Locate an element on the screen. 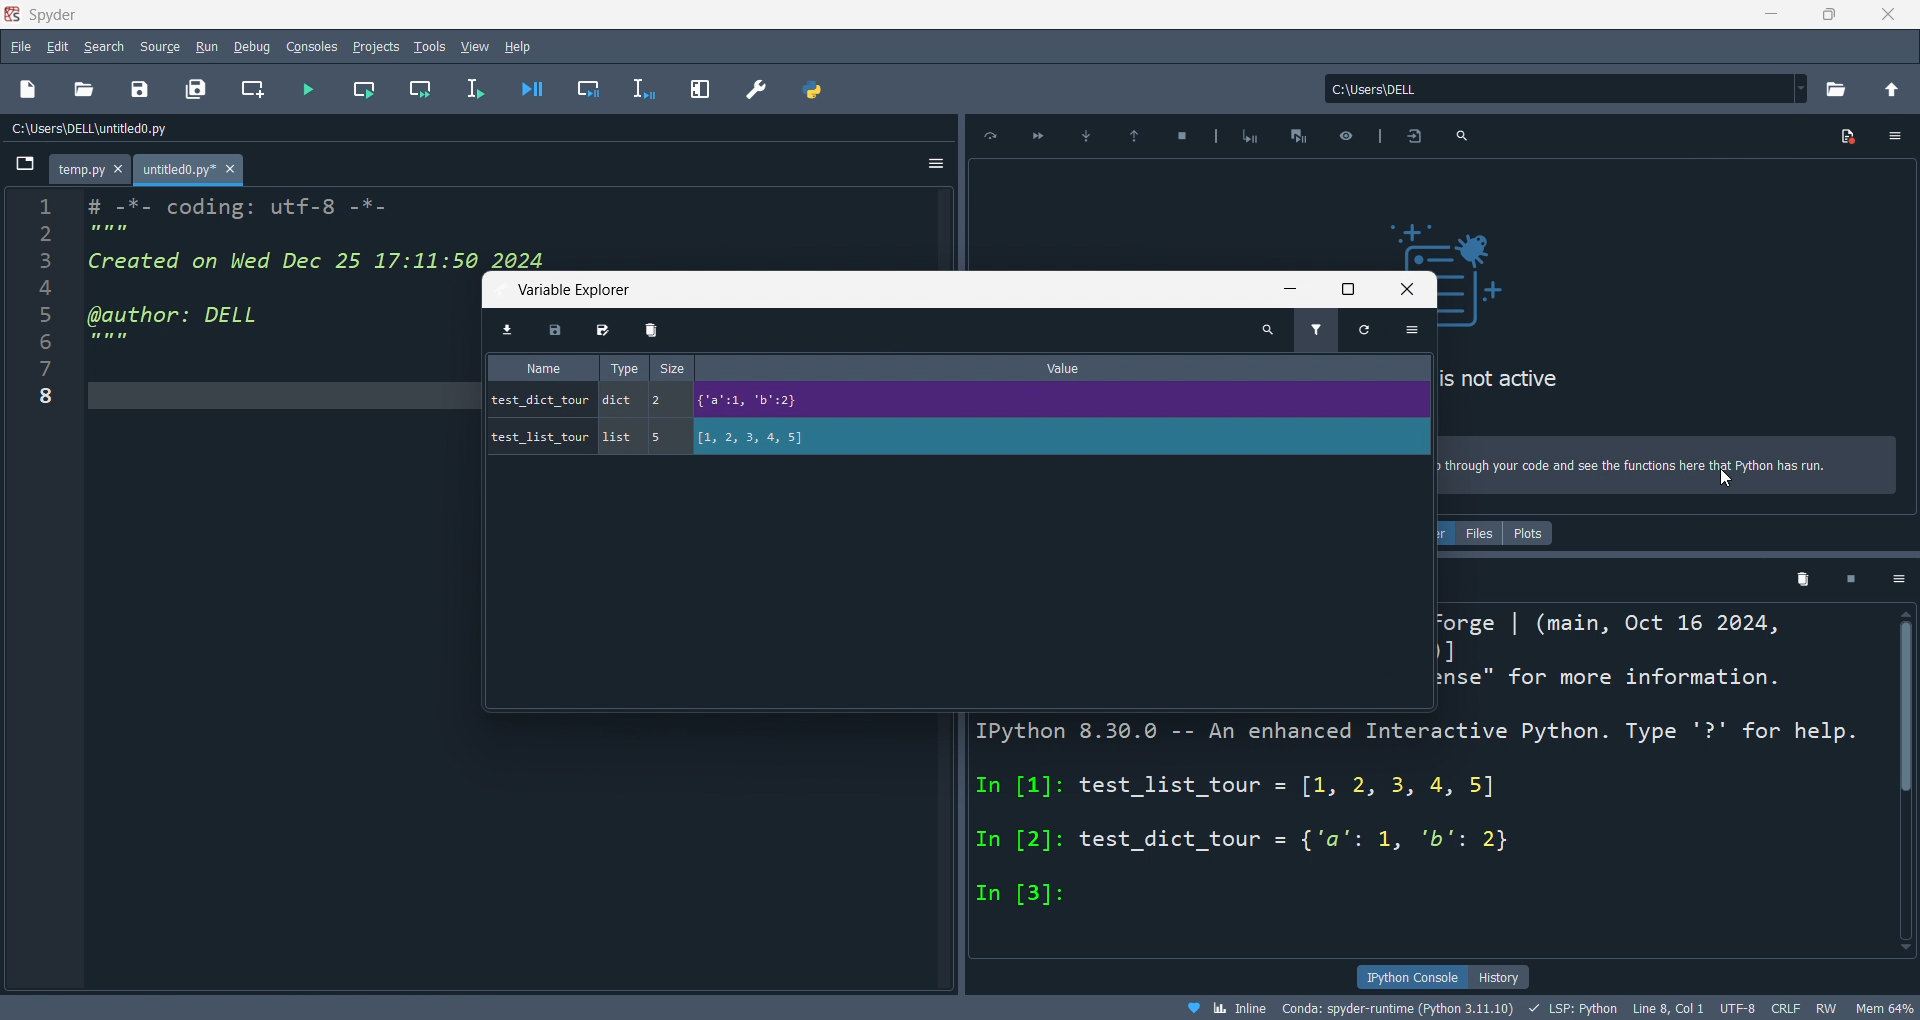  icon is located at coordinates (1897, 136).